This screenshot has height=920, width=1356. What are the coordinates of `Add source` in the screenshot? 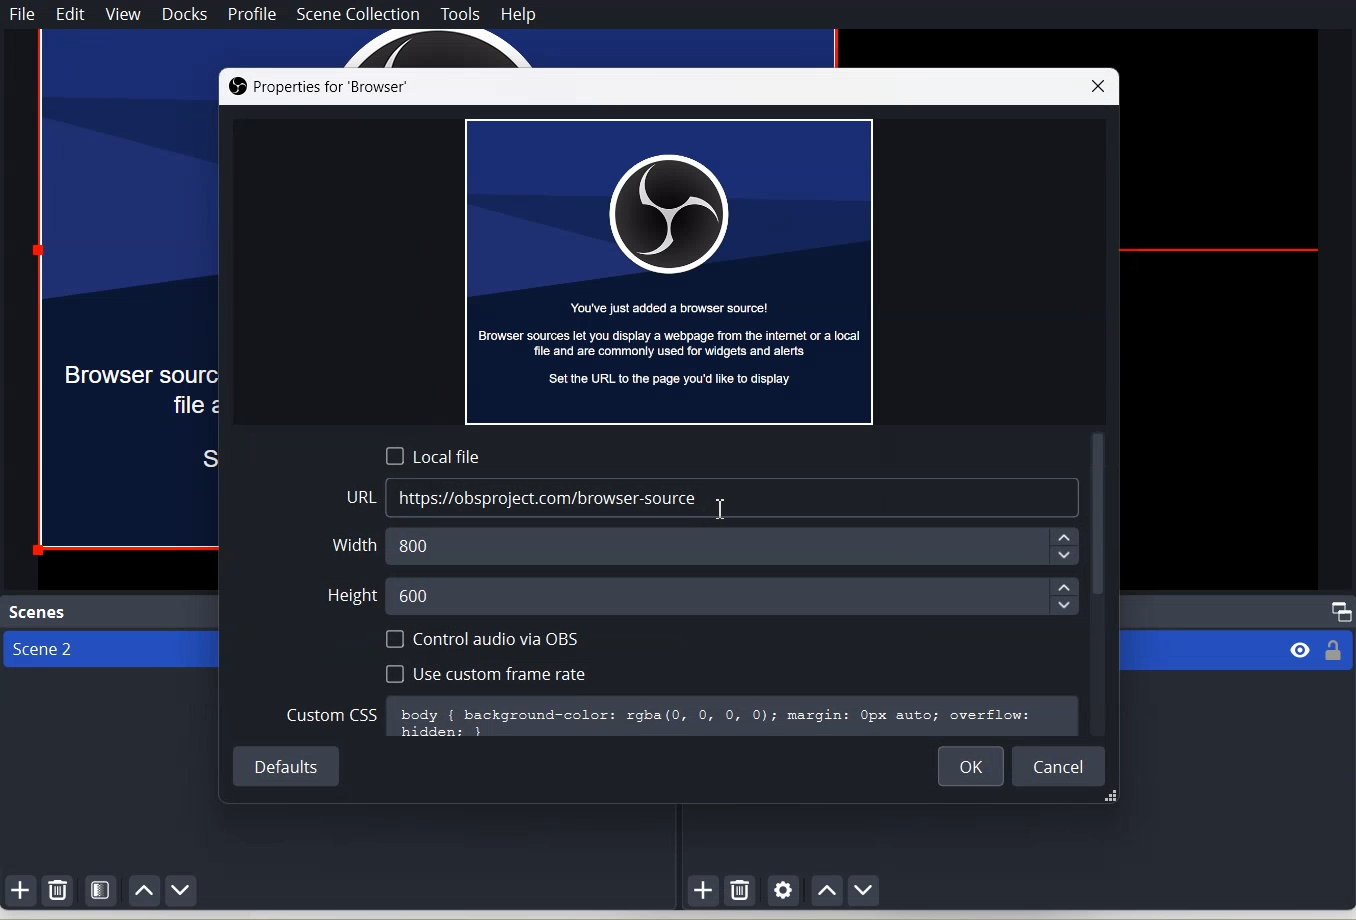 It's located at (704, 891).